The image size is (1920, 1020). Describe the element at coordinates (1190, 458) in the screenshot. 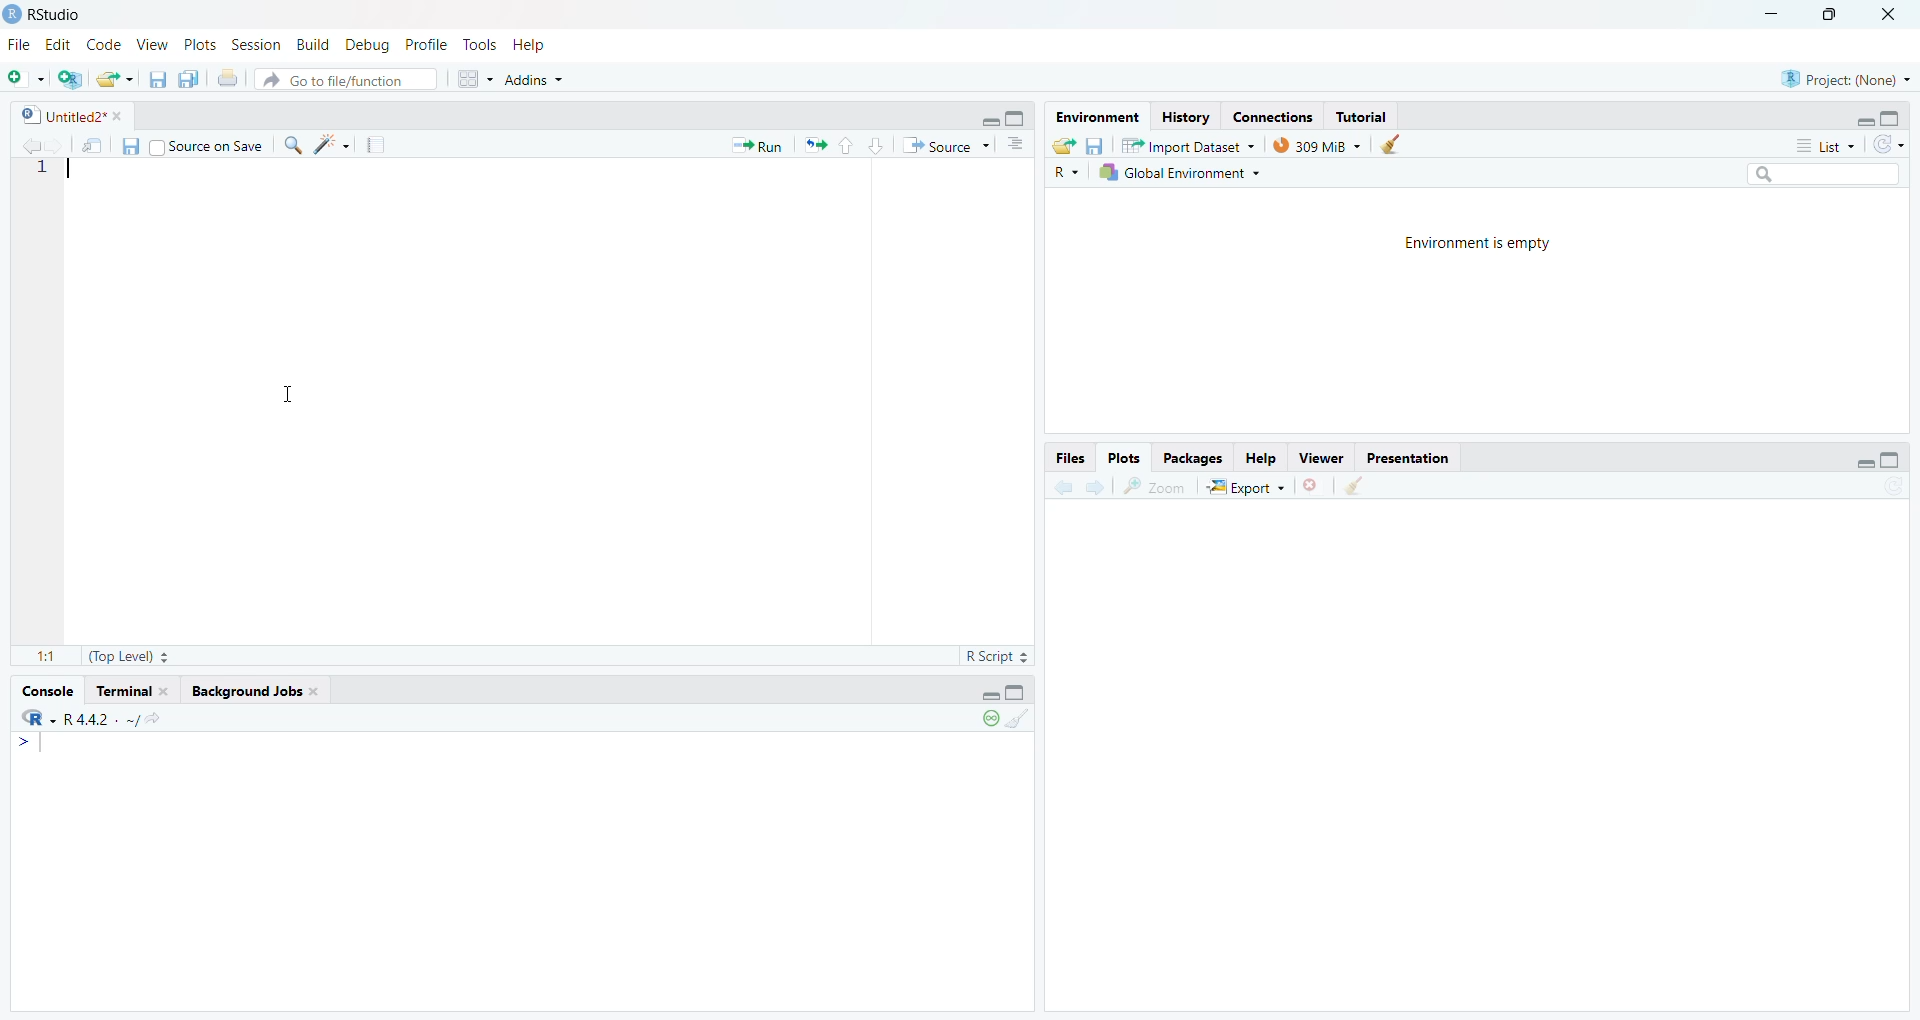

I see `Packages` at that location.